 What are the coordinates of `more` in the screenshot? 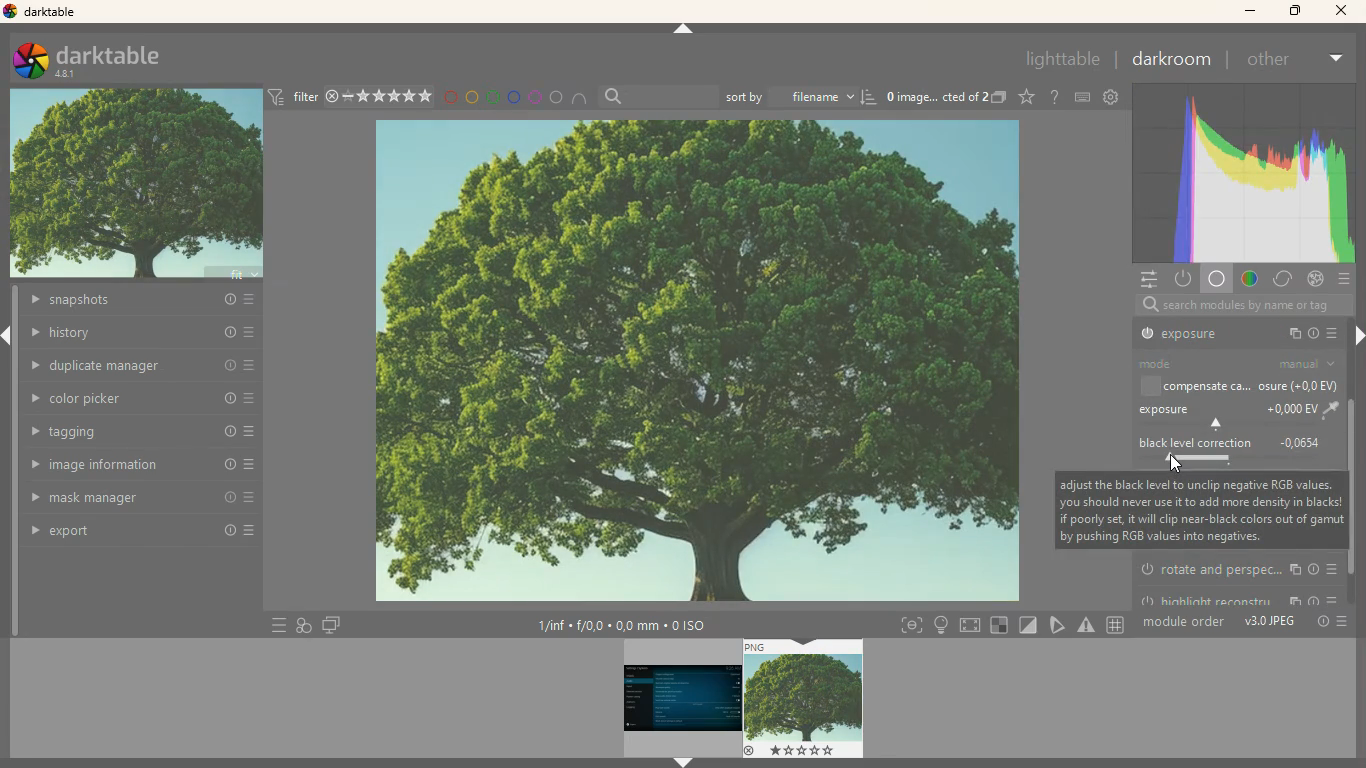 It's located at (273, 624).